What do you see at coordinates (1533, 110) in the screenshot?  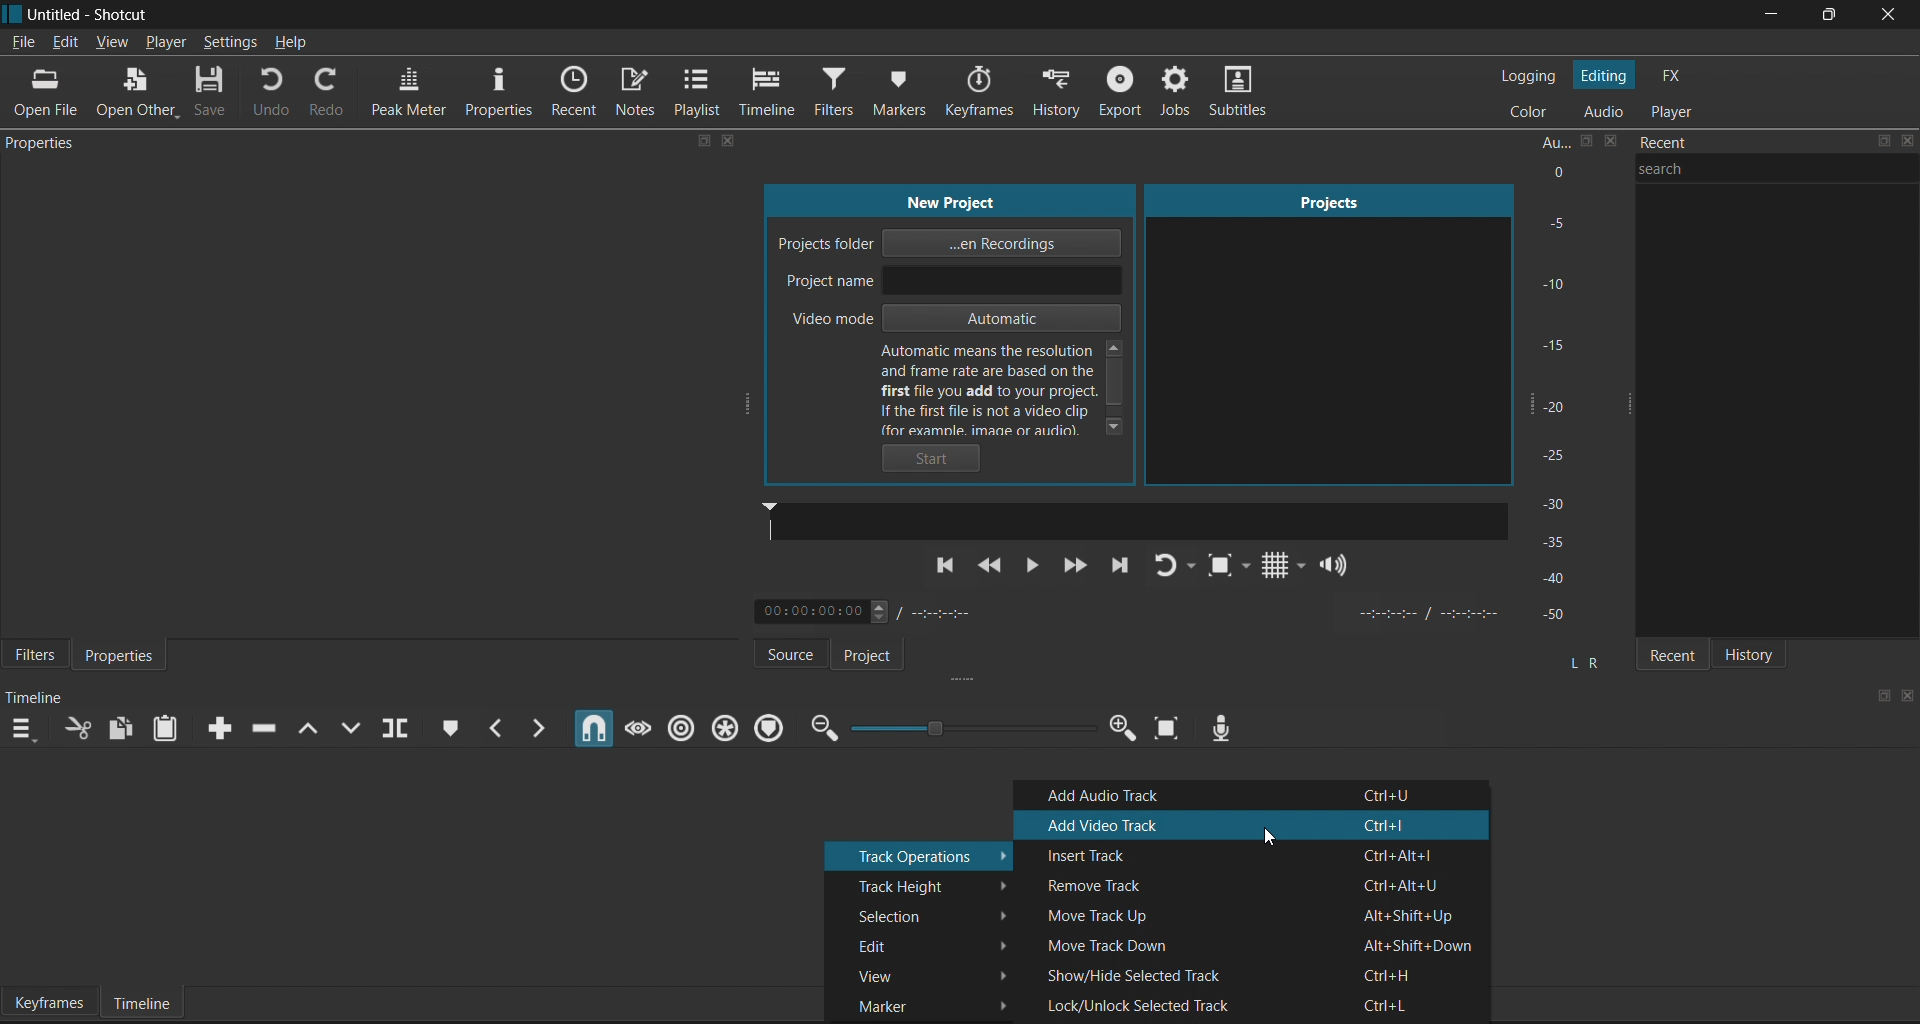 I see `Color` at bounding box center [1533, 110].